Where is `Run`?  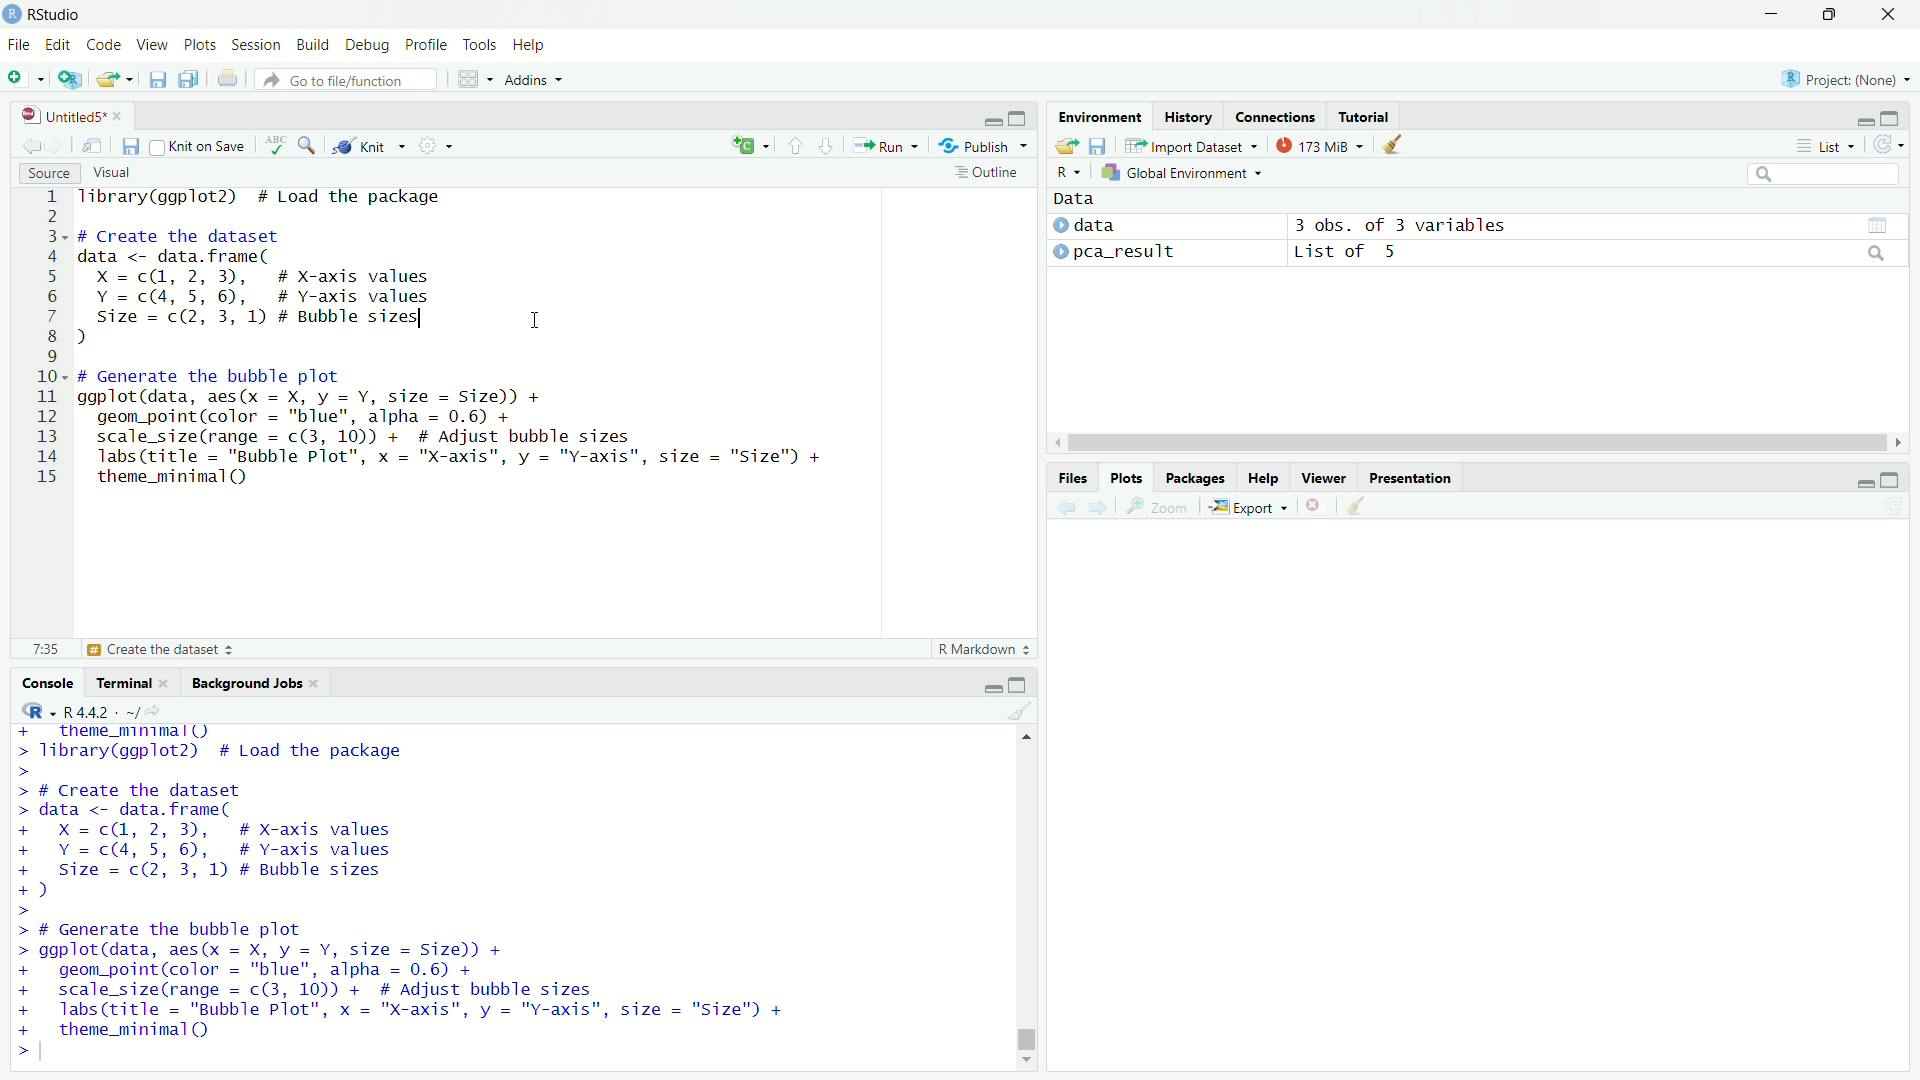 Run is located at coordinates (885, 144).